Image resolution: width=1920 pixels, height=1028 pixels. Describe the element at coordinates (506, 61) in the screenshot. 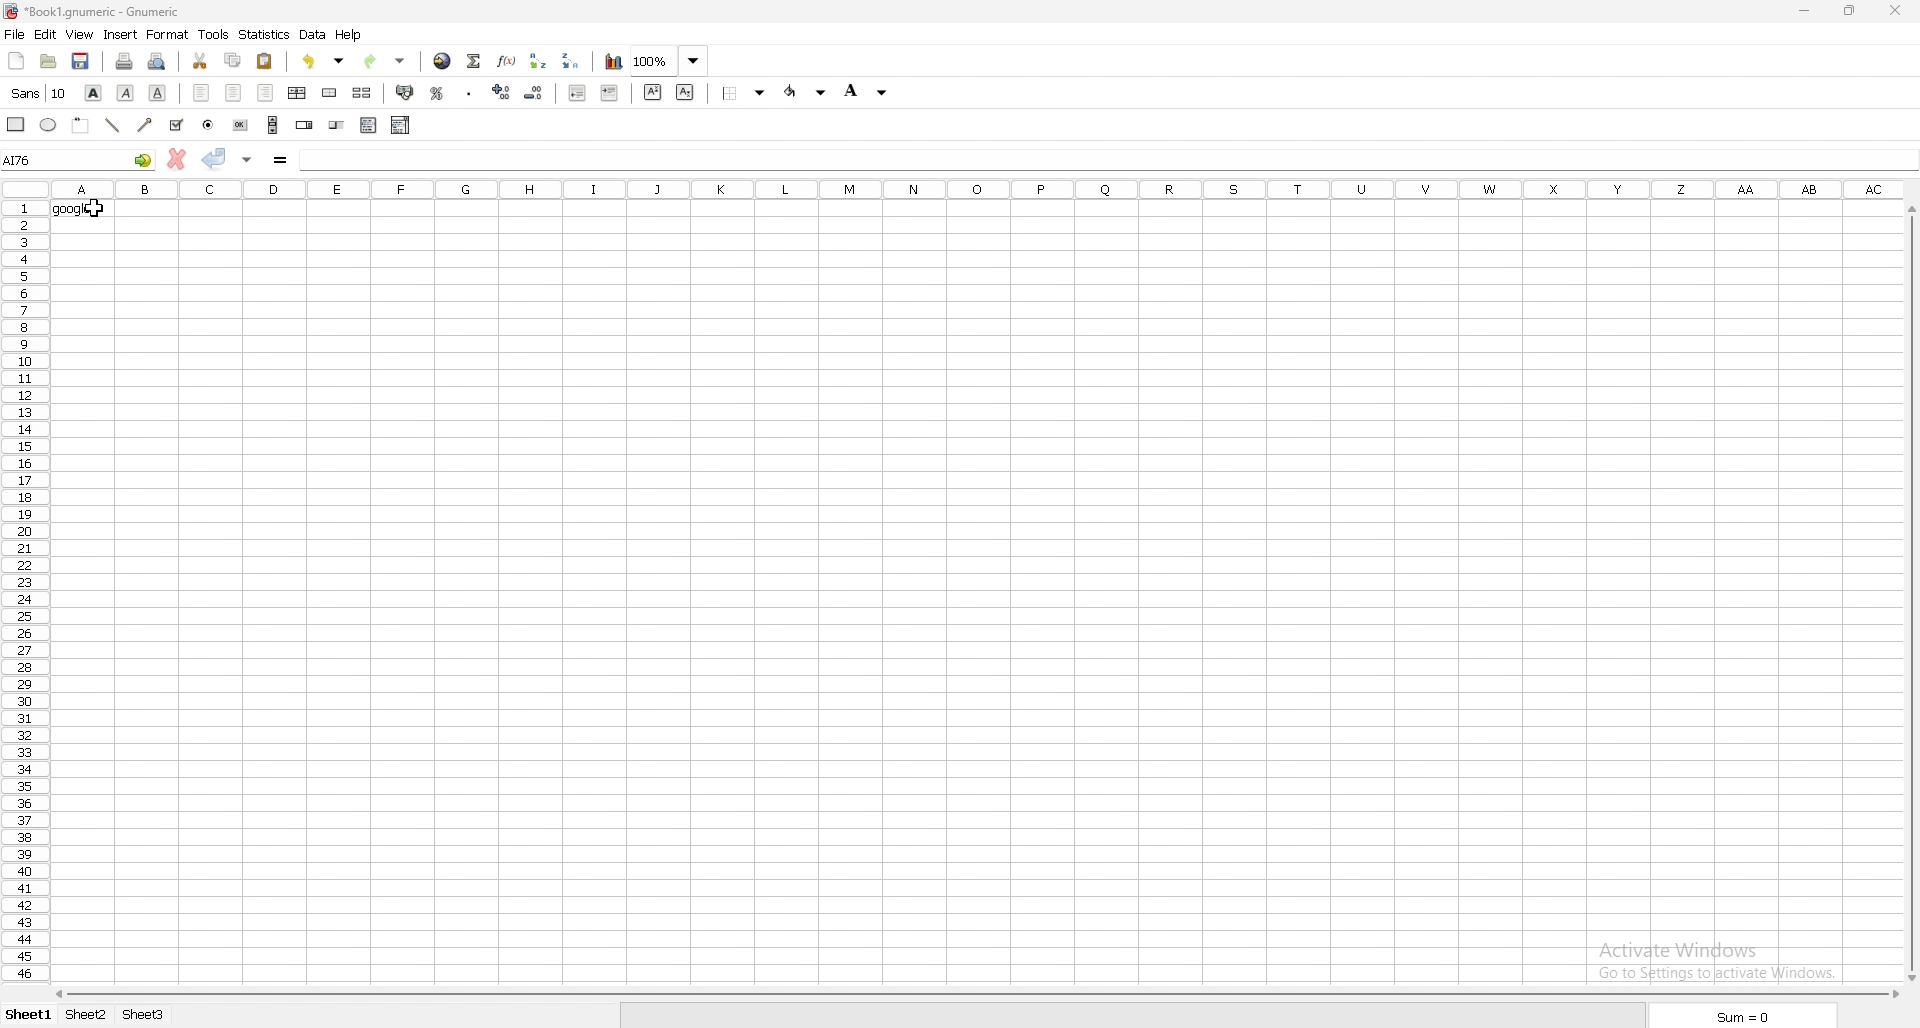

I see `function` at that location.